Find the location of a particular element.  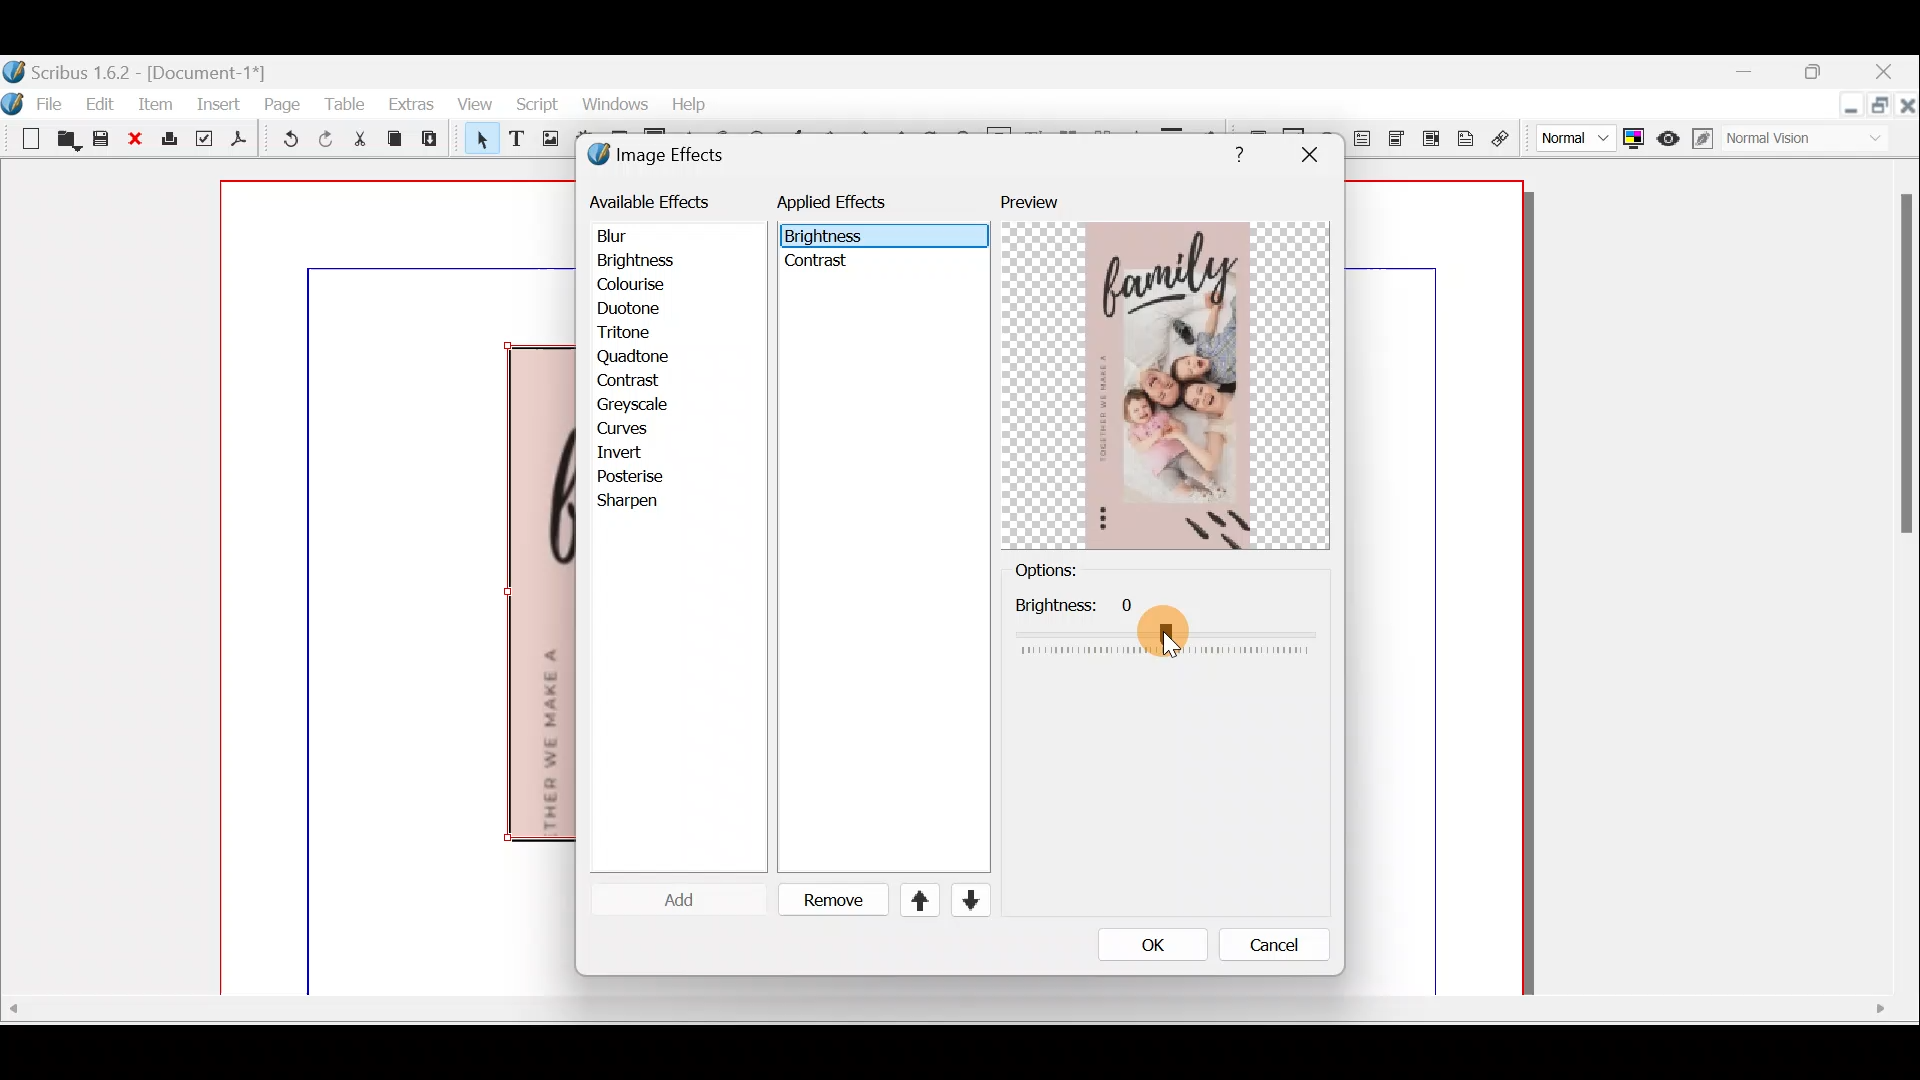

Move up is located at coordinates (911, 900).